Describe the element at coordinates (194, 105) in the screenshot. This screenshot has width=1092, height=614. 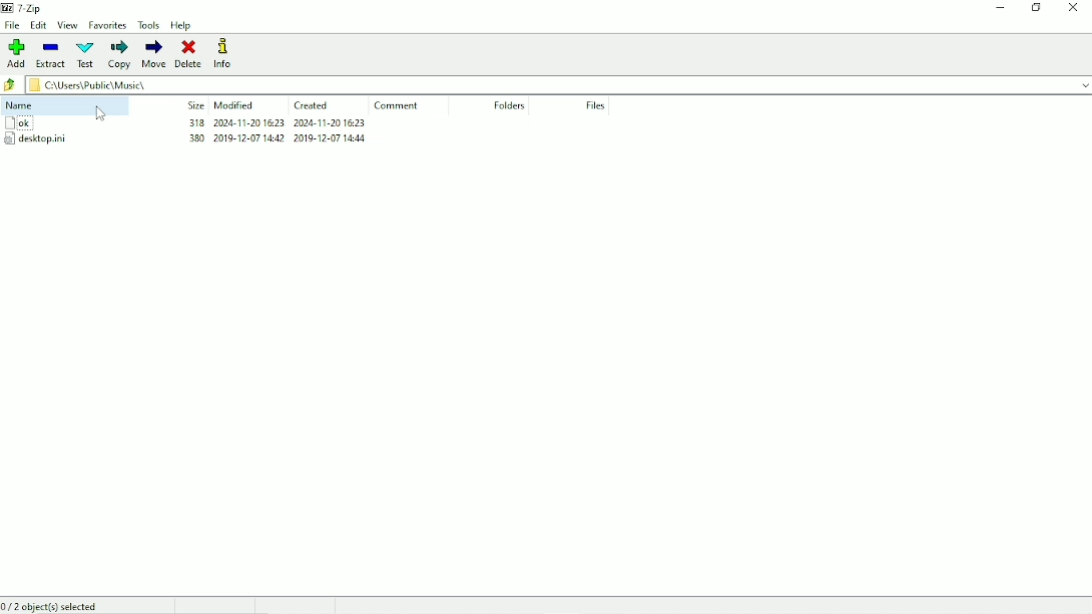
I see `Size` at that location.